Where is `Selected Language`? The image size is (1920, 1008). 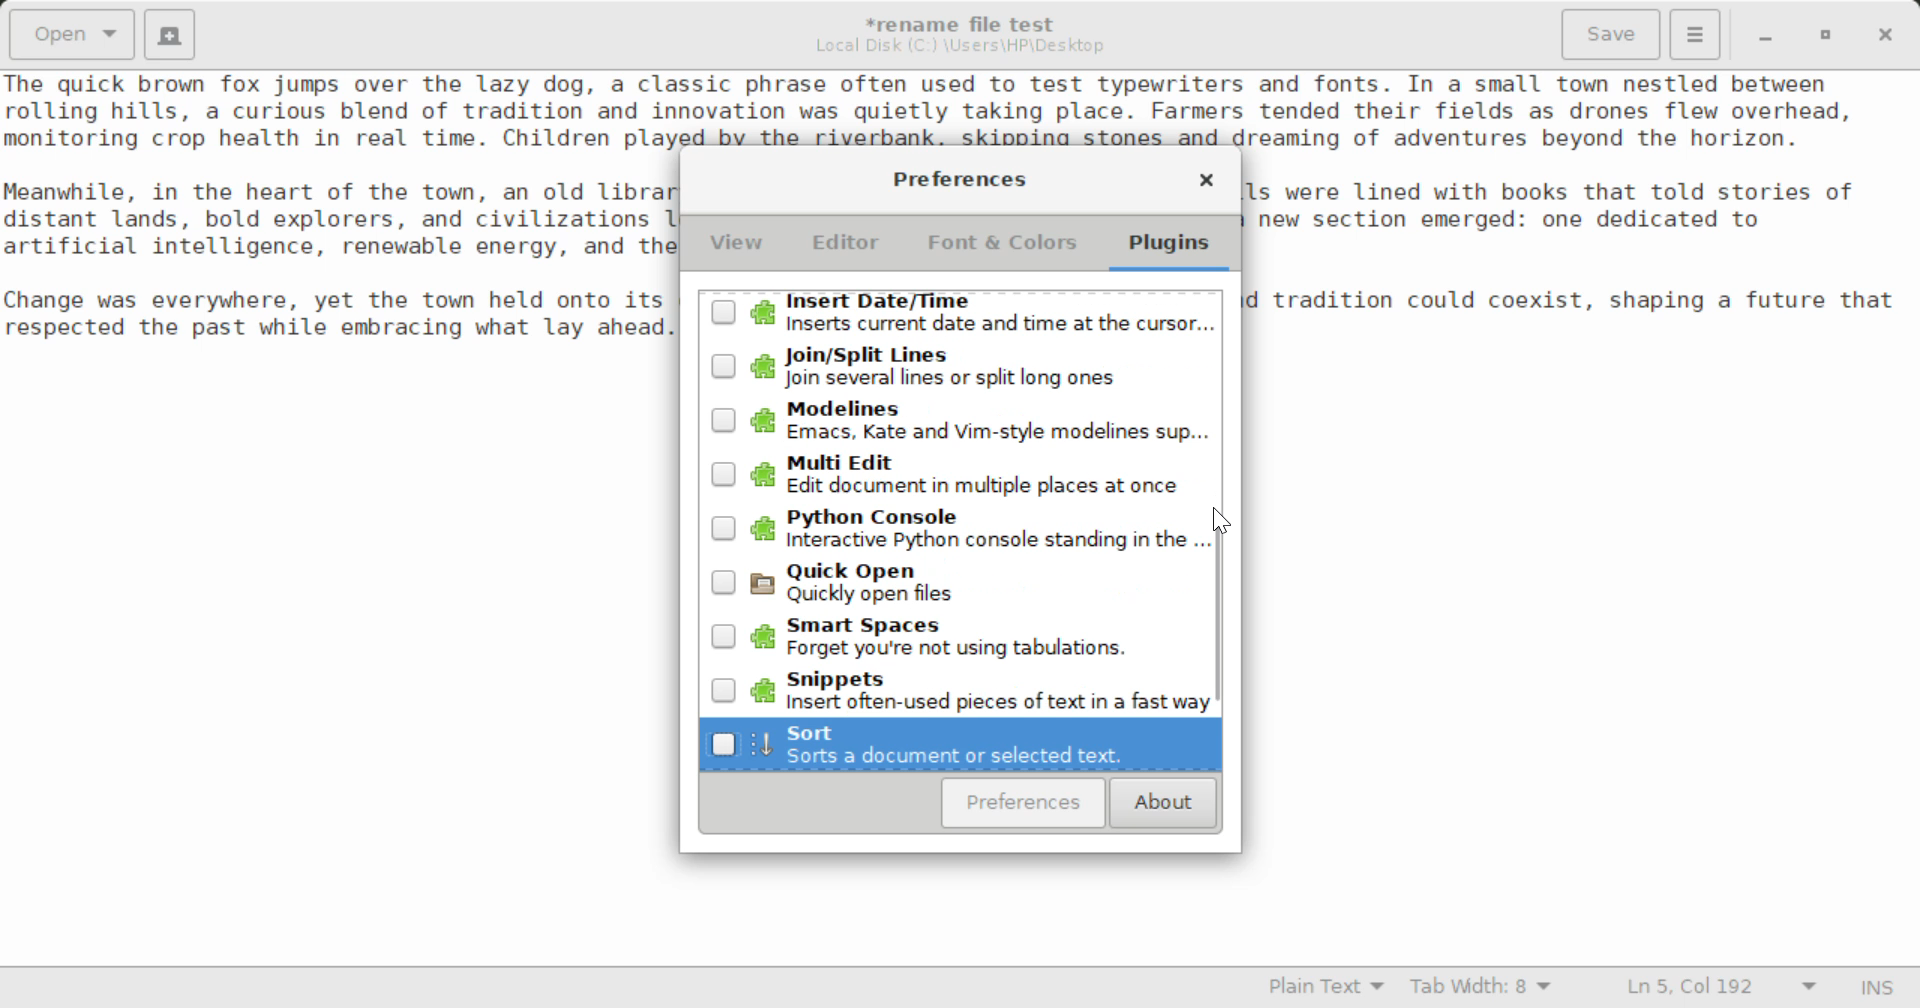
Selected Language is located at coordinates (1327, 989).